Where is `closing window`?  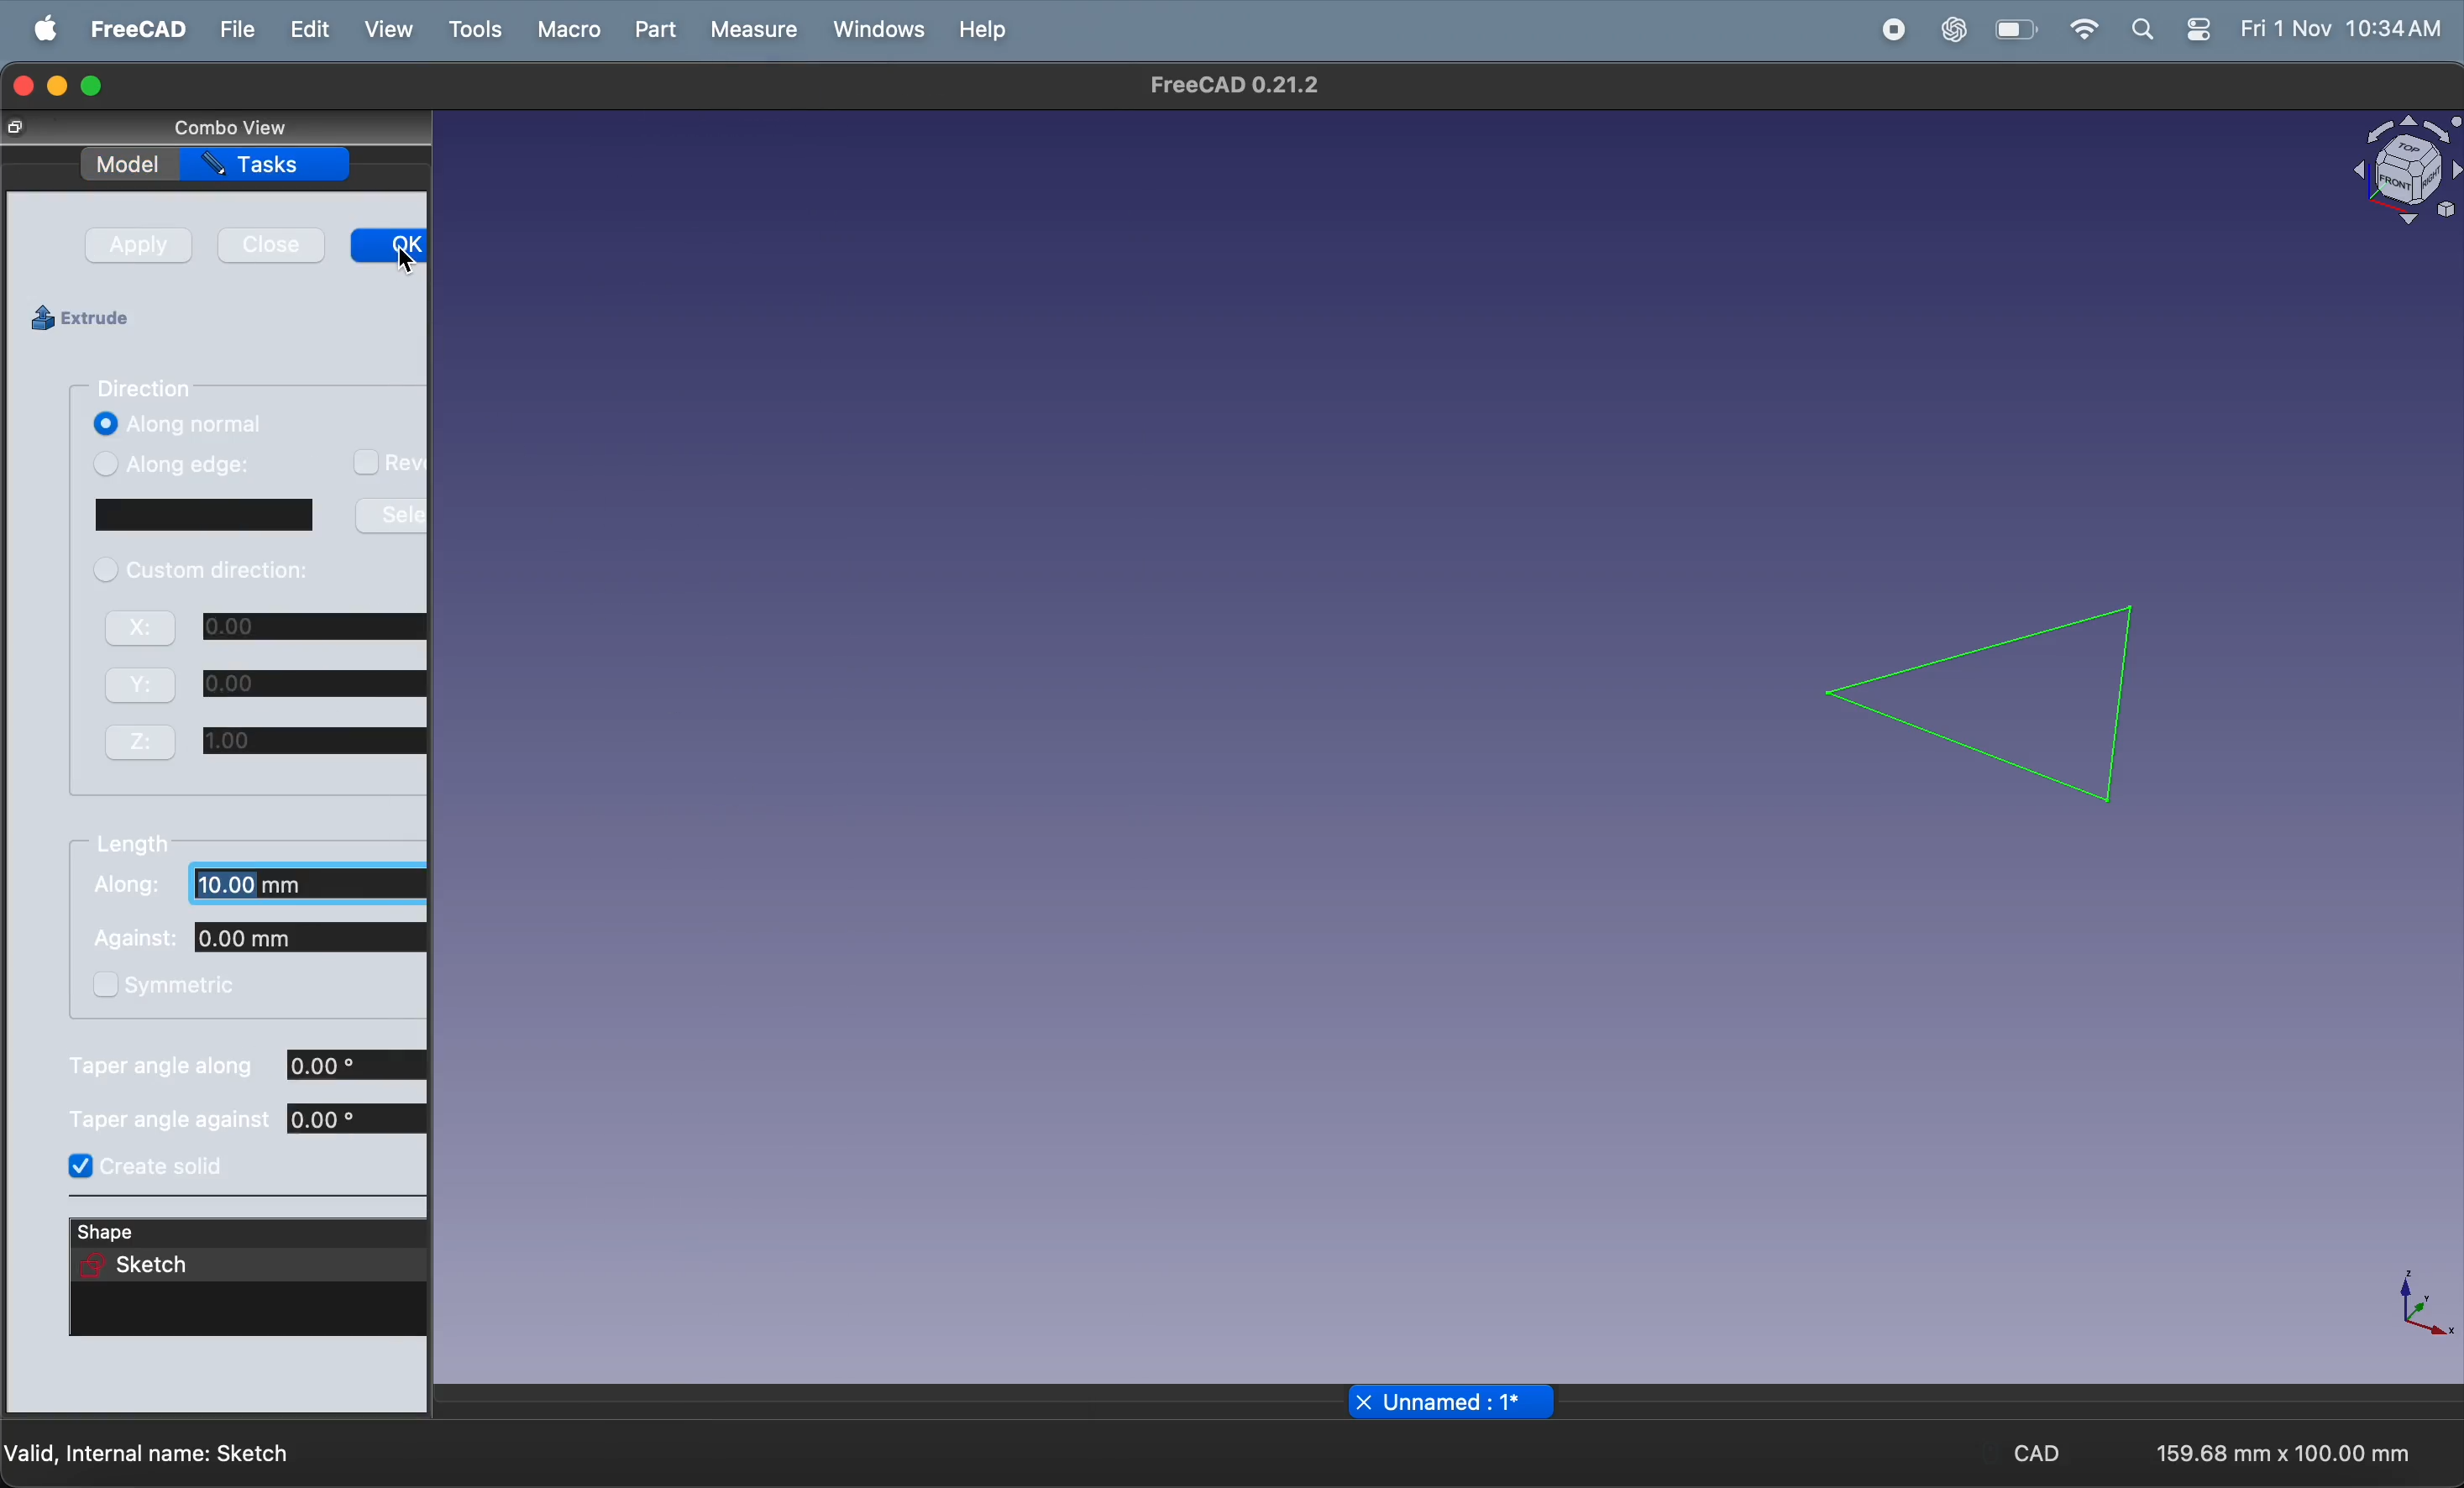
closing window is located at coordinates (21, 82).